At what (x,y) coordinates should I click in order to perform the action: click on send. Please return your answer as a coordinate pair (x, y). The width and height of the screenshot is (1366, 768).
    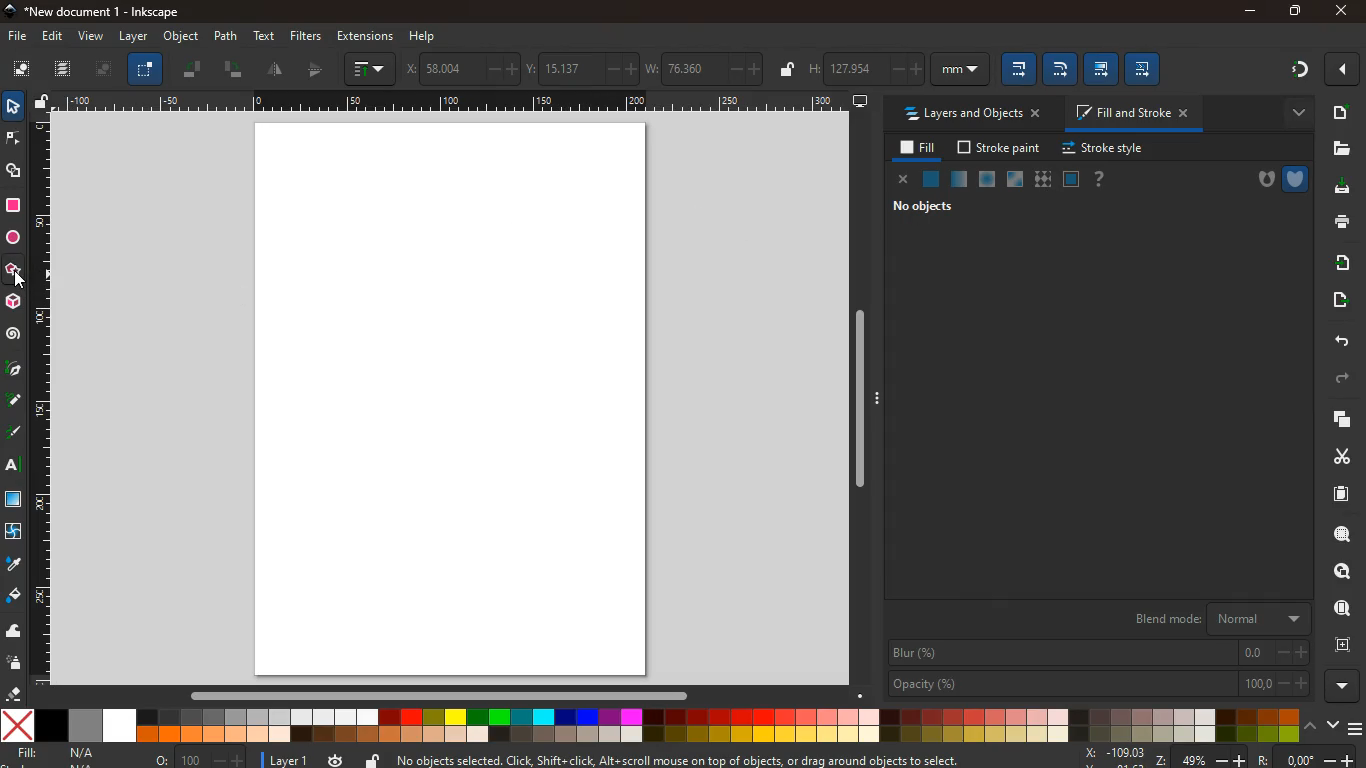
    Looking at the image, I should click on (1341, 263).